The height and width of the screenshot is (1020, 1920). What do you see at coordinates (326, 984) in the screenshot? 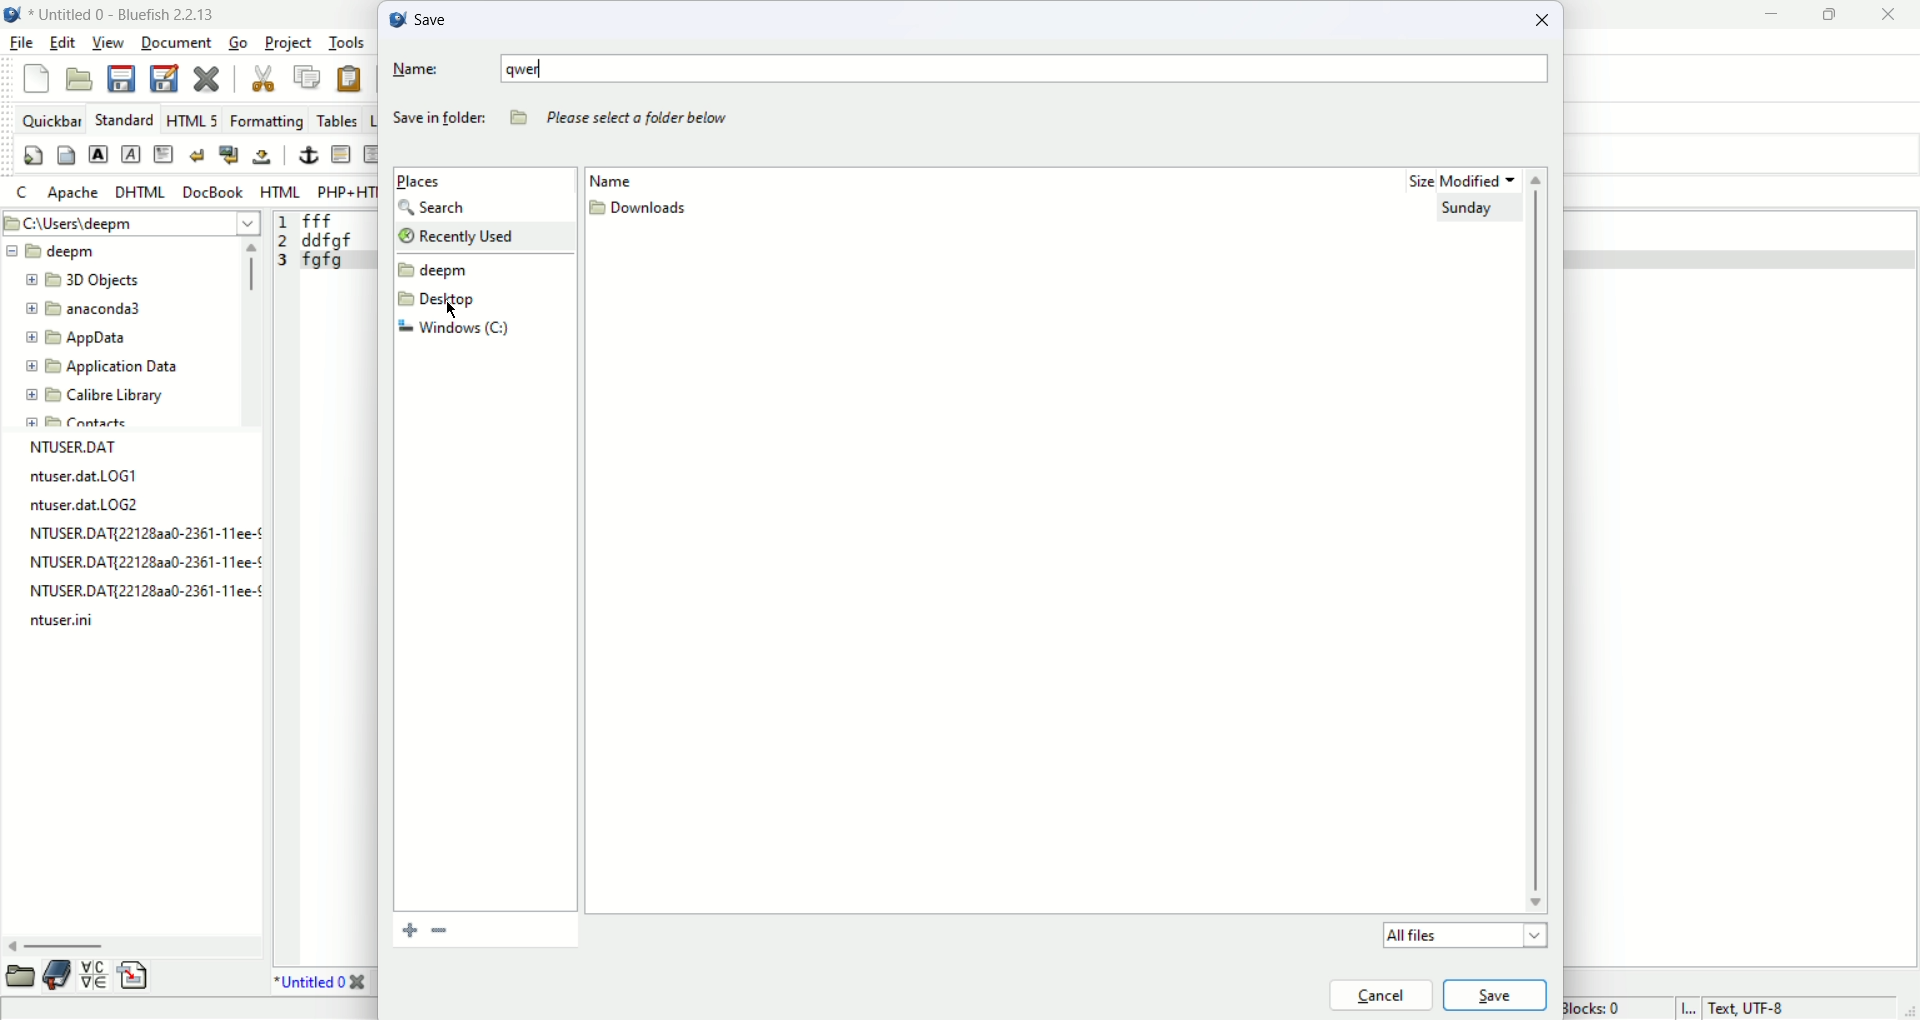
I see `title` at bounding box center [326, 984].